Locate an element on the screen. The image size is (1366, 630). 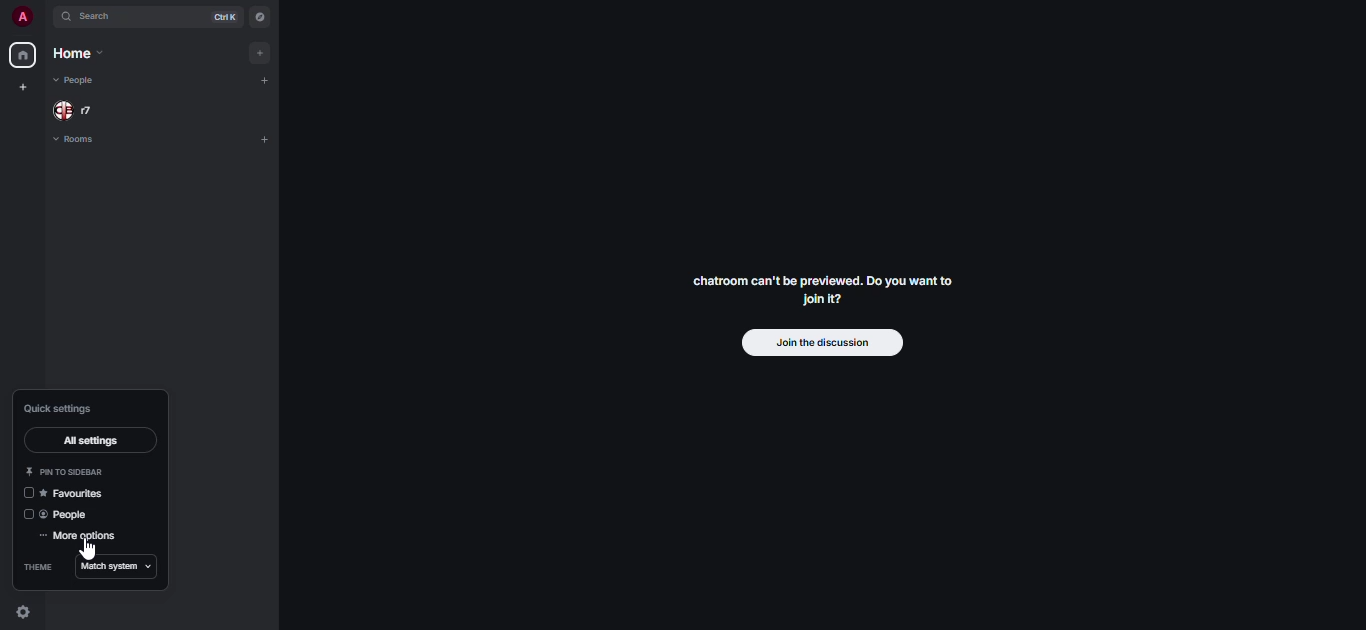
create myspace is located at coordinates (25, 86).